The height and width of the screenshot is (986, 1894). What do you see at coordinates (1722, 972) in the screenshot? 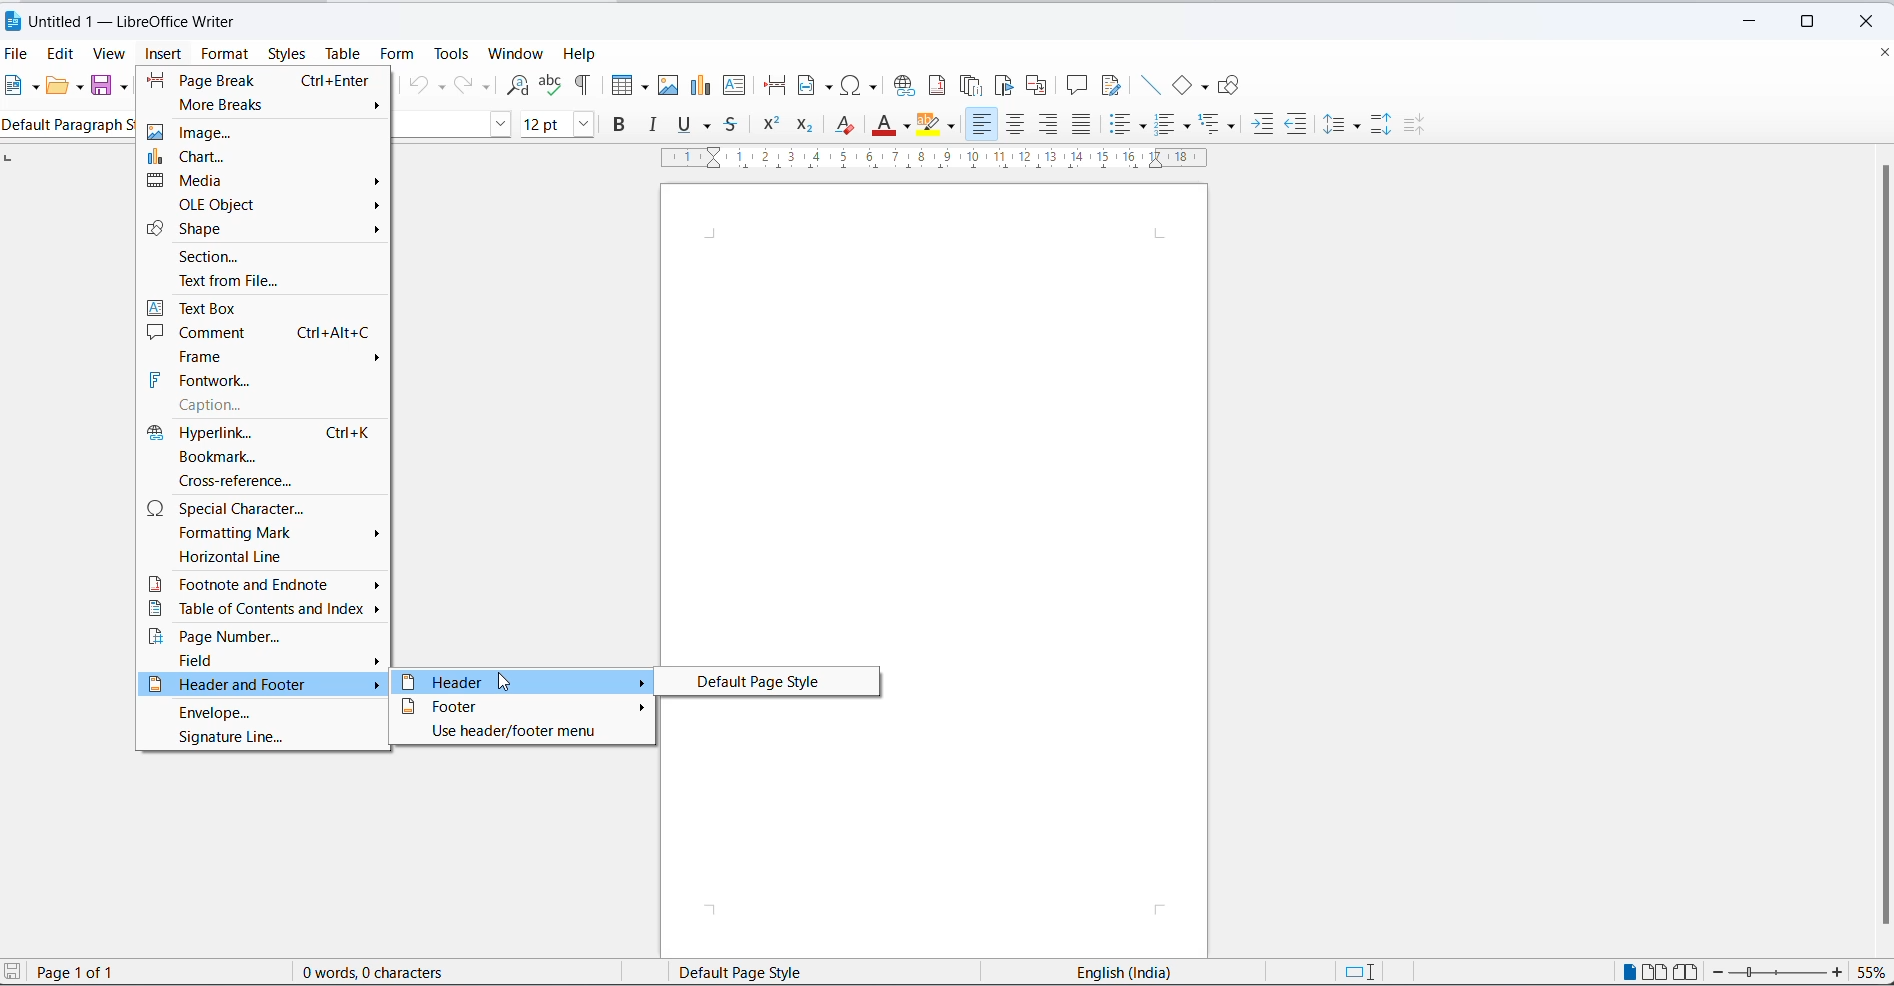
I see `decrease zoom` at bounding box center [1722, 972].